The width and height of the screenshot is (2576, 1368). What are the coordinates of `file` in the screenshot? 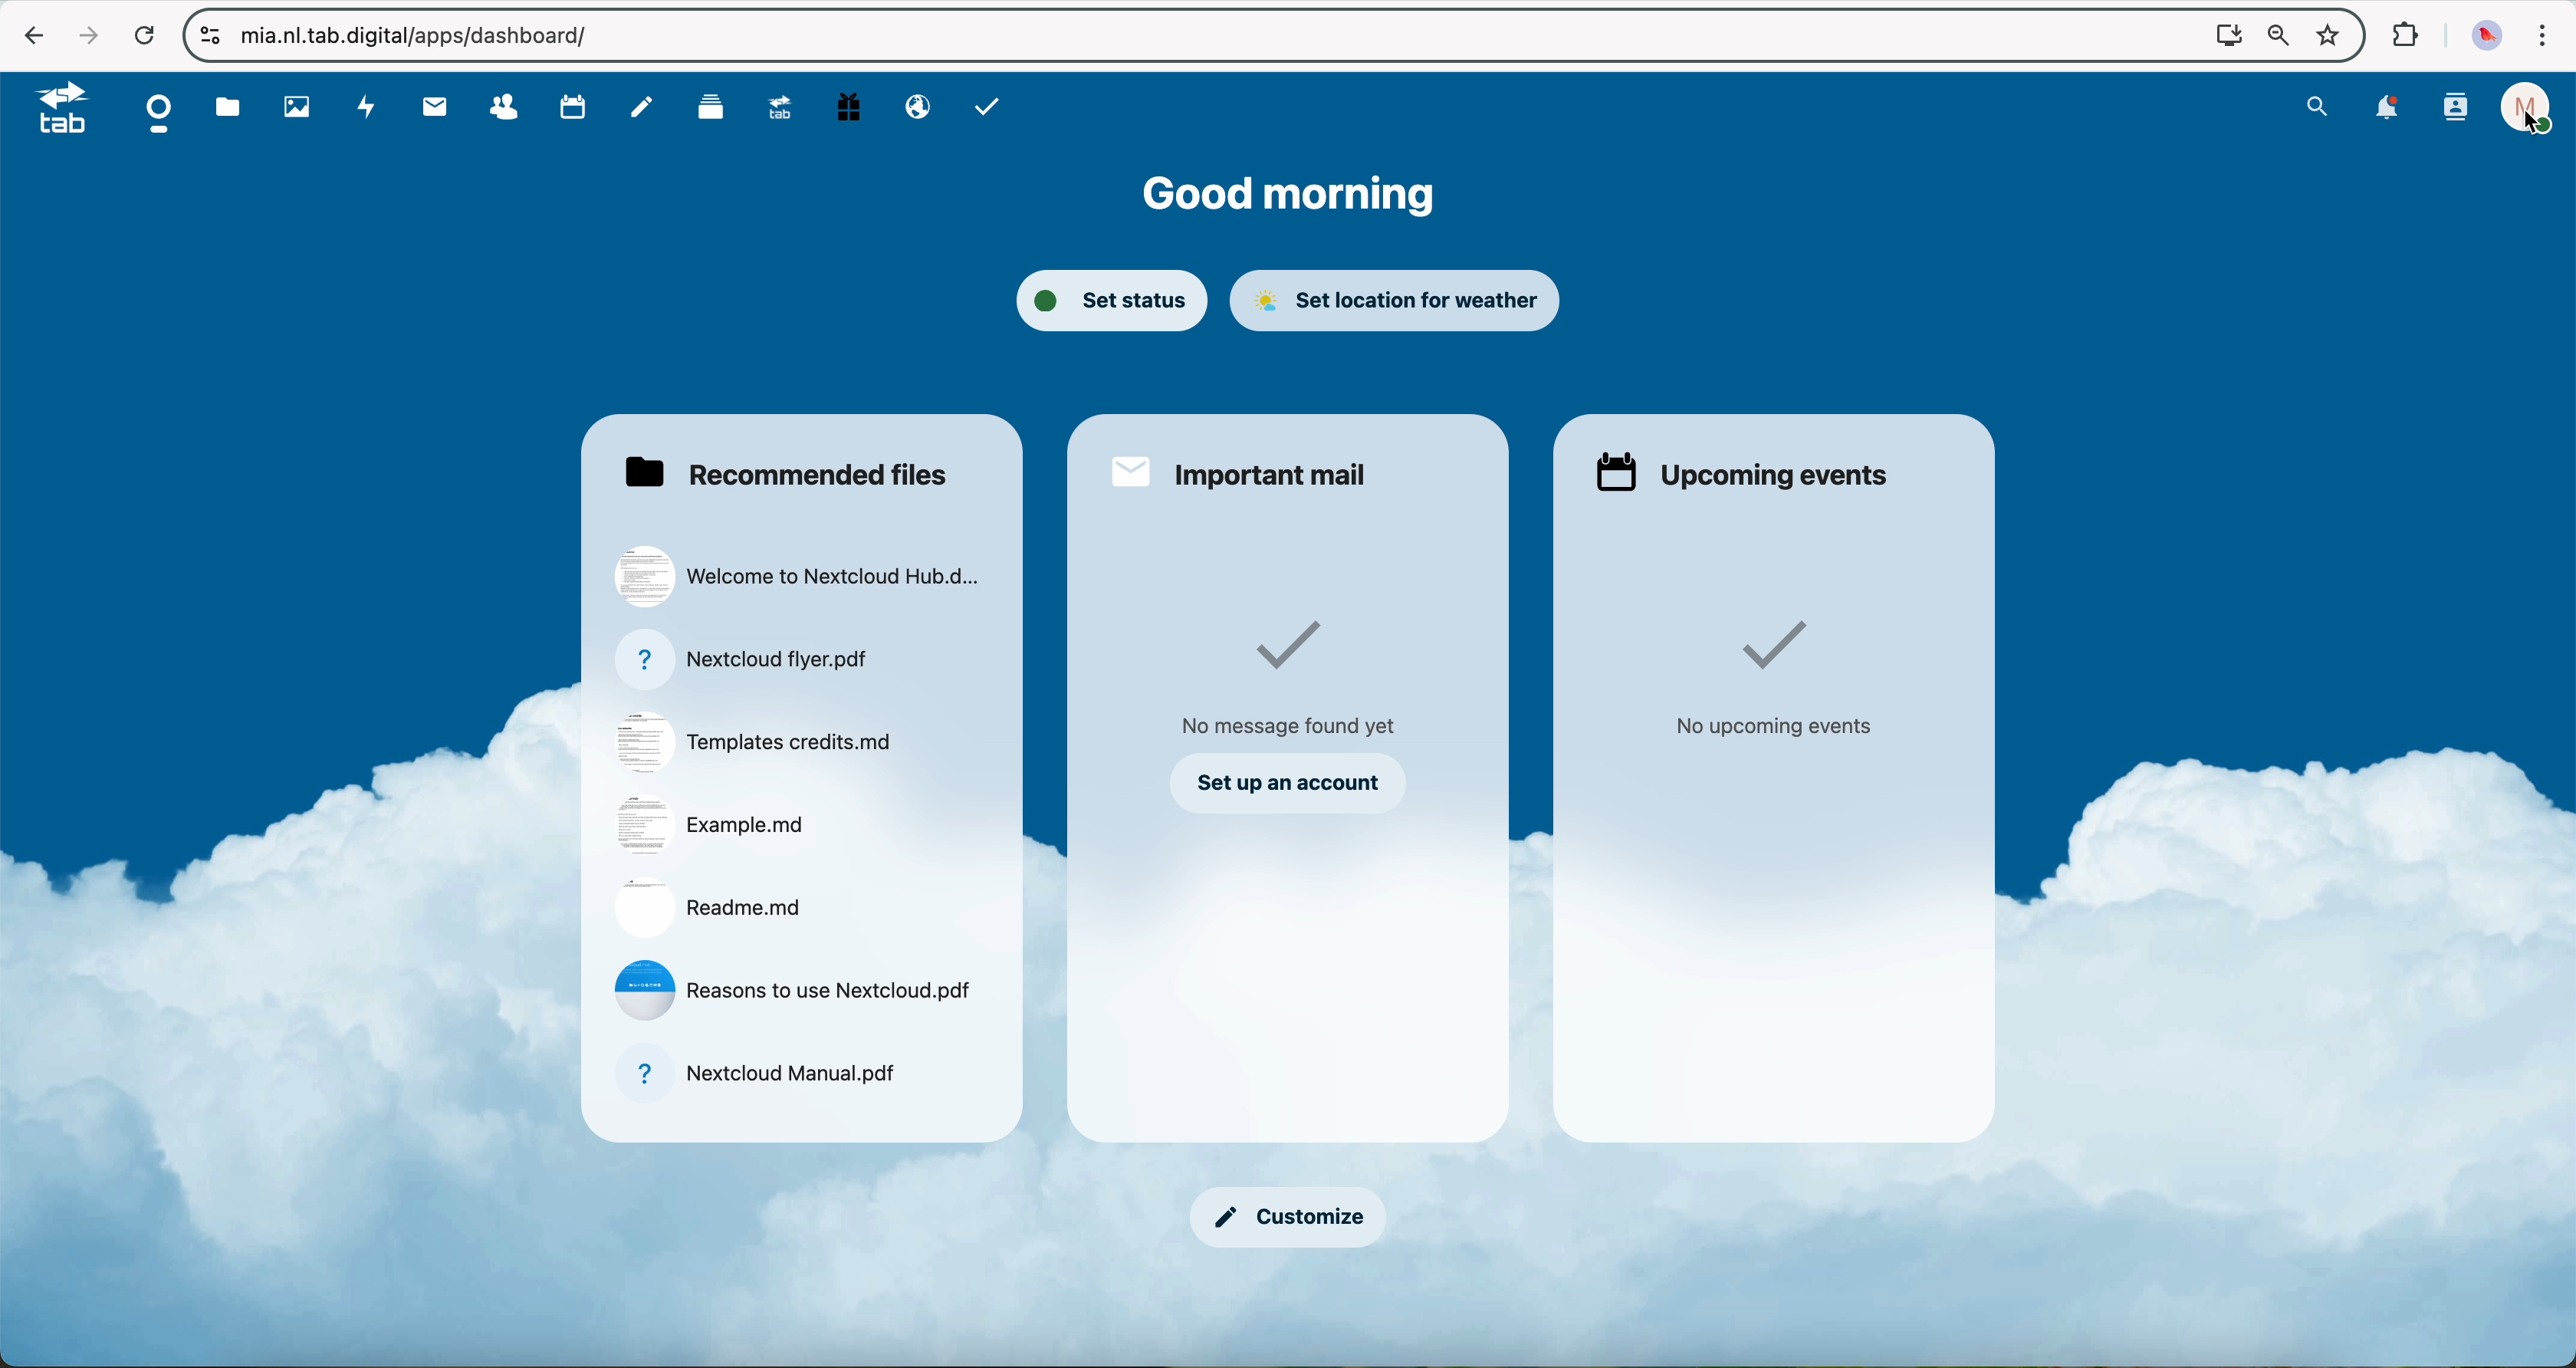 It's located at (760, 1079).